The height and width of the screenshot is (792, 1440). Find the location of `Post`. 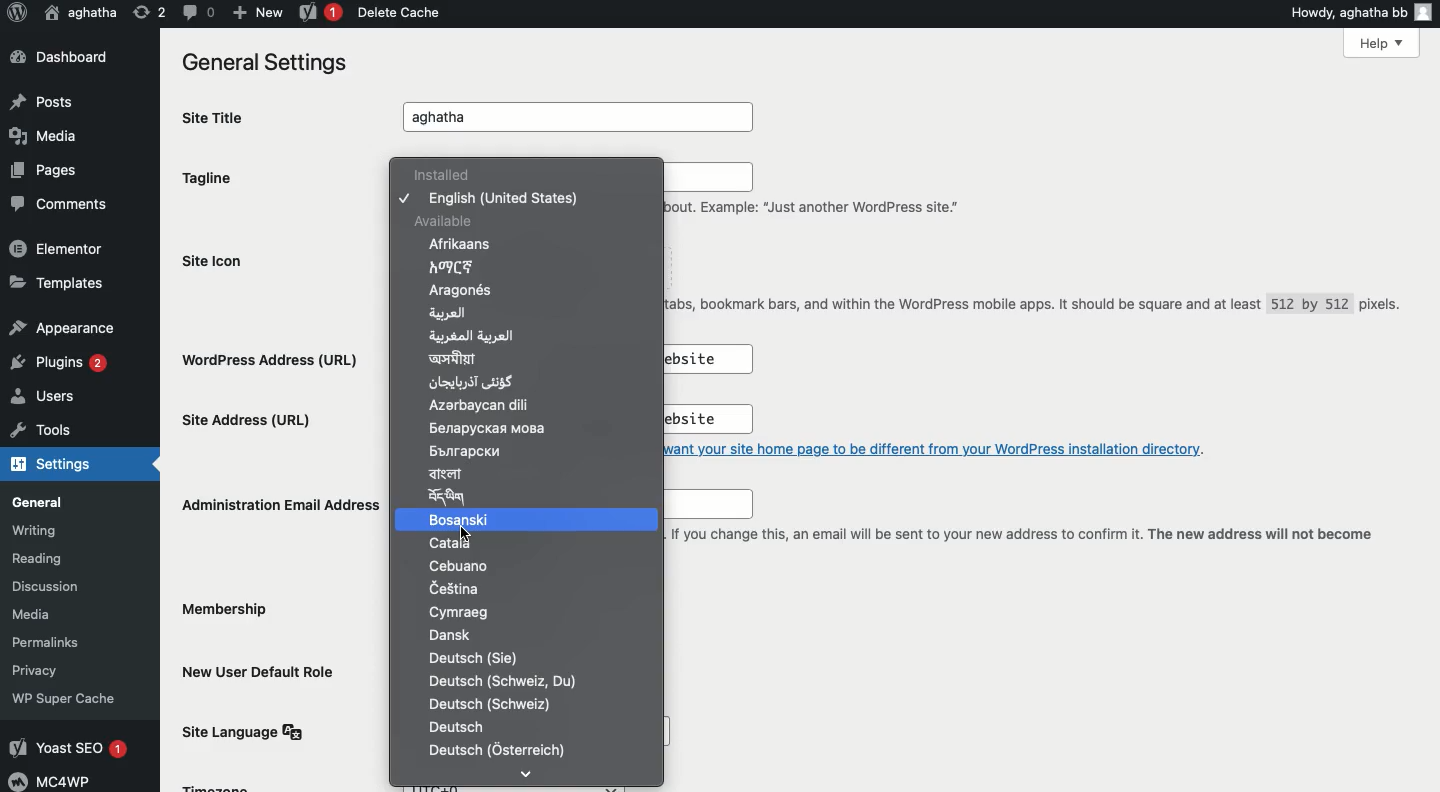

Post is located at coordinates (47, 99).